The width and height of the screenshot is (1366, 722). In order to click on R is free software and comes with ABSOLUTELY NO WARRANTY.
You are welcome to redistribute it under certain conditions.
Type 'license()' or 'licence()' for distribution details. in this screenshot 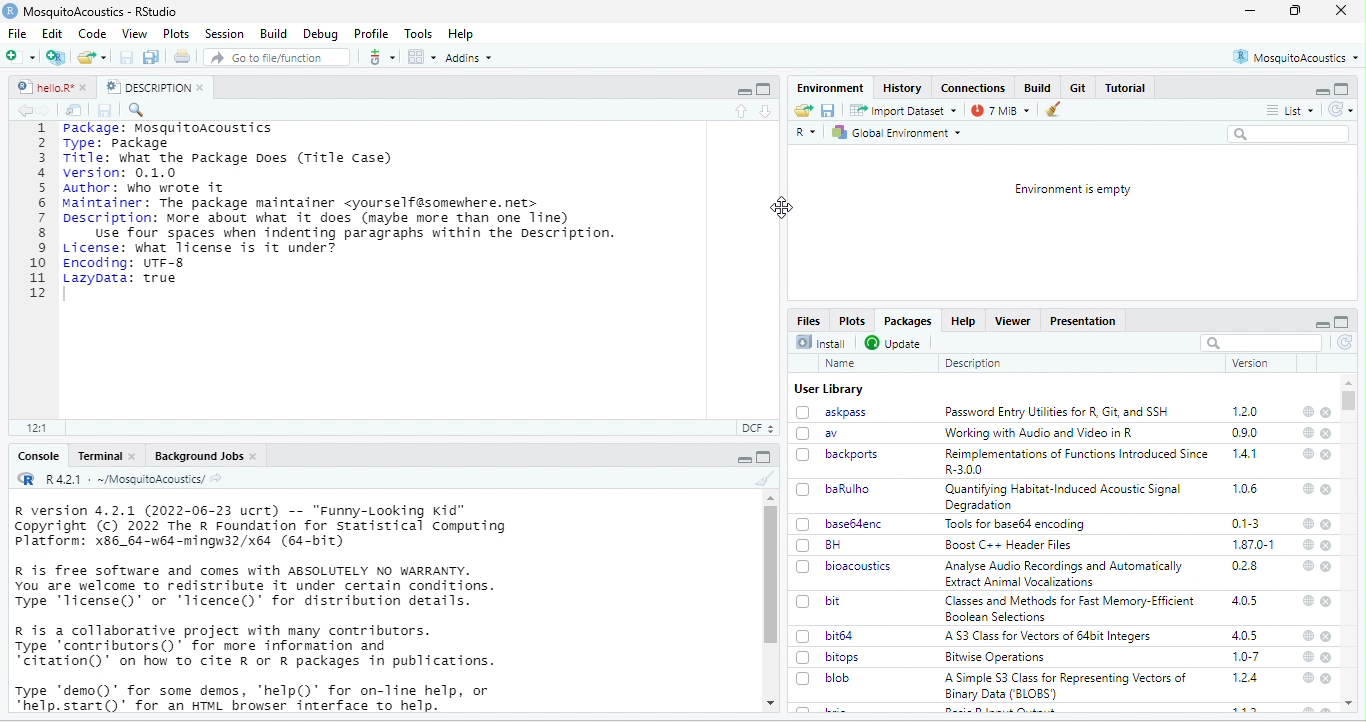, I will do `click(260, 586)`.